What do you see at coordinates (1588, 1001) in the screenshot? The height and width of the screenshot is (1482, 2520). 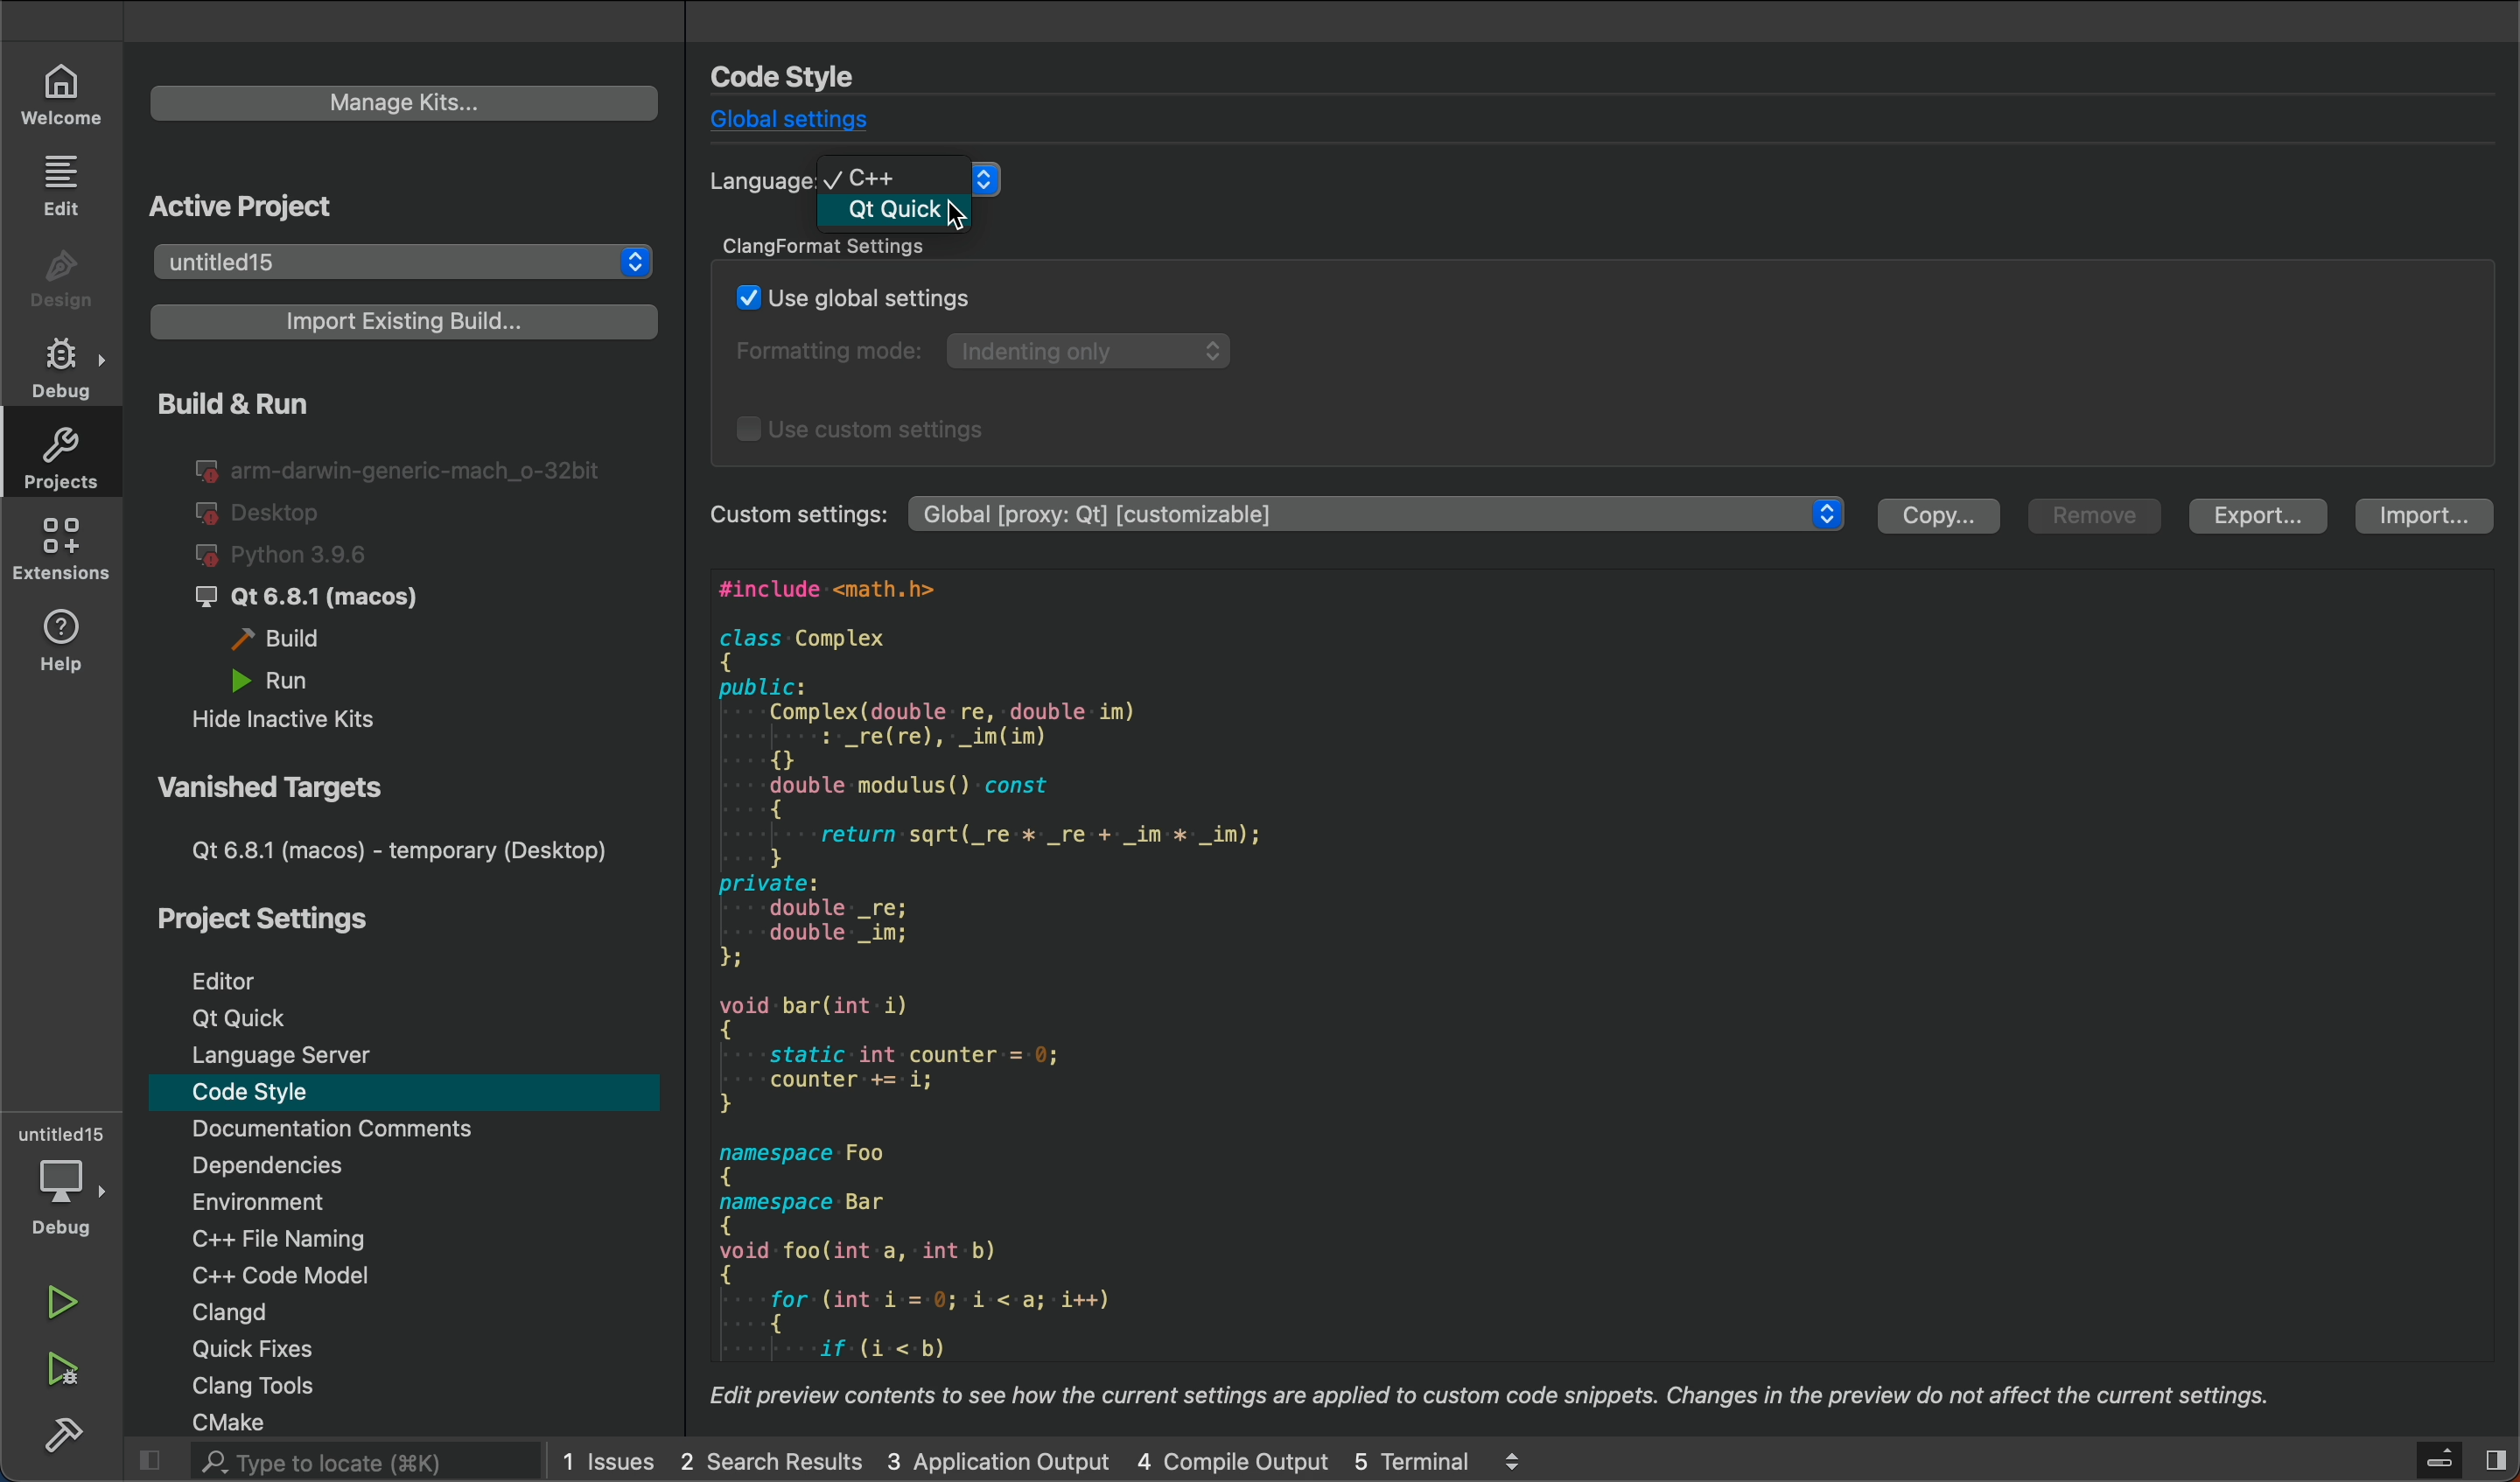 I see `code in selected language` at bounding box center [1588, 1001].